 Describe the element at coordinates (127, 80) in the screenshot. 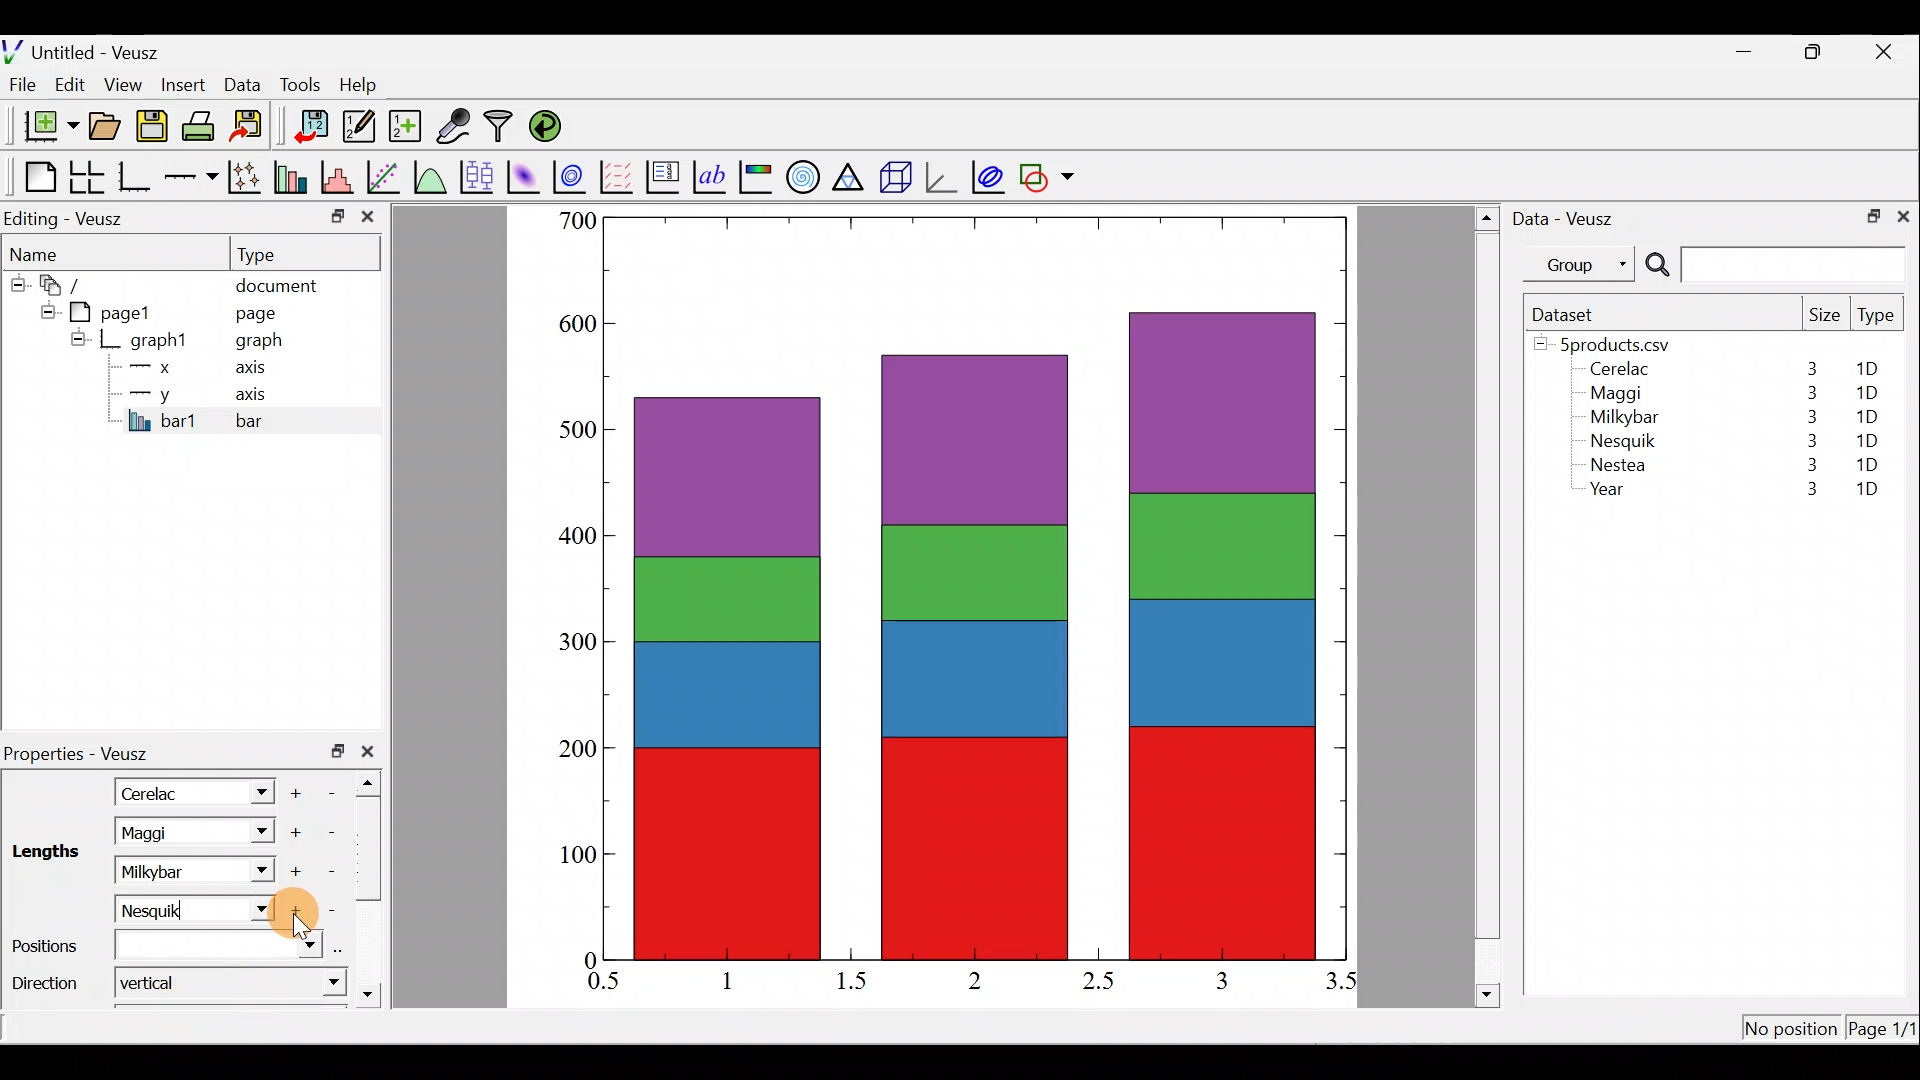

I see `View` at that location.